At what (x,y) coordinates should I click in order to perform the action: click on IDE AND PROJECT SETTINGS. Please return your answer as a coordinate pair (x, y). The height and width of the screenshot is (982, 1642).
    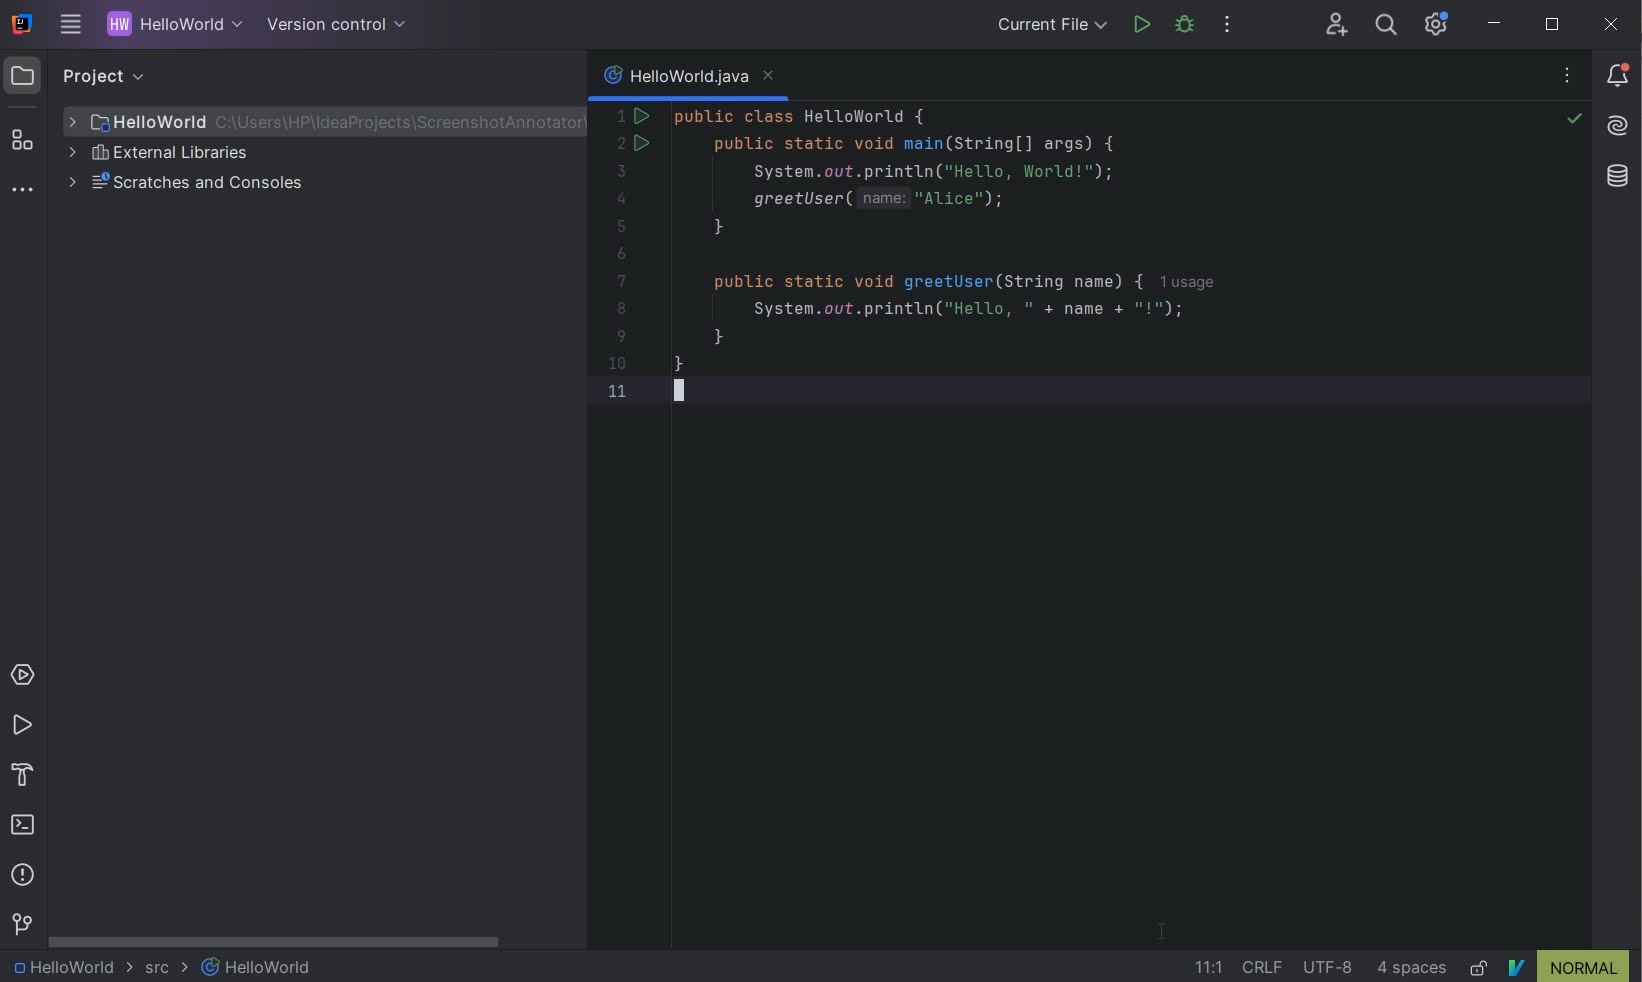
    Looking at the image, I should click on (1434, 25).